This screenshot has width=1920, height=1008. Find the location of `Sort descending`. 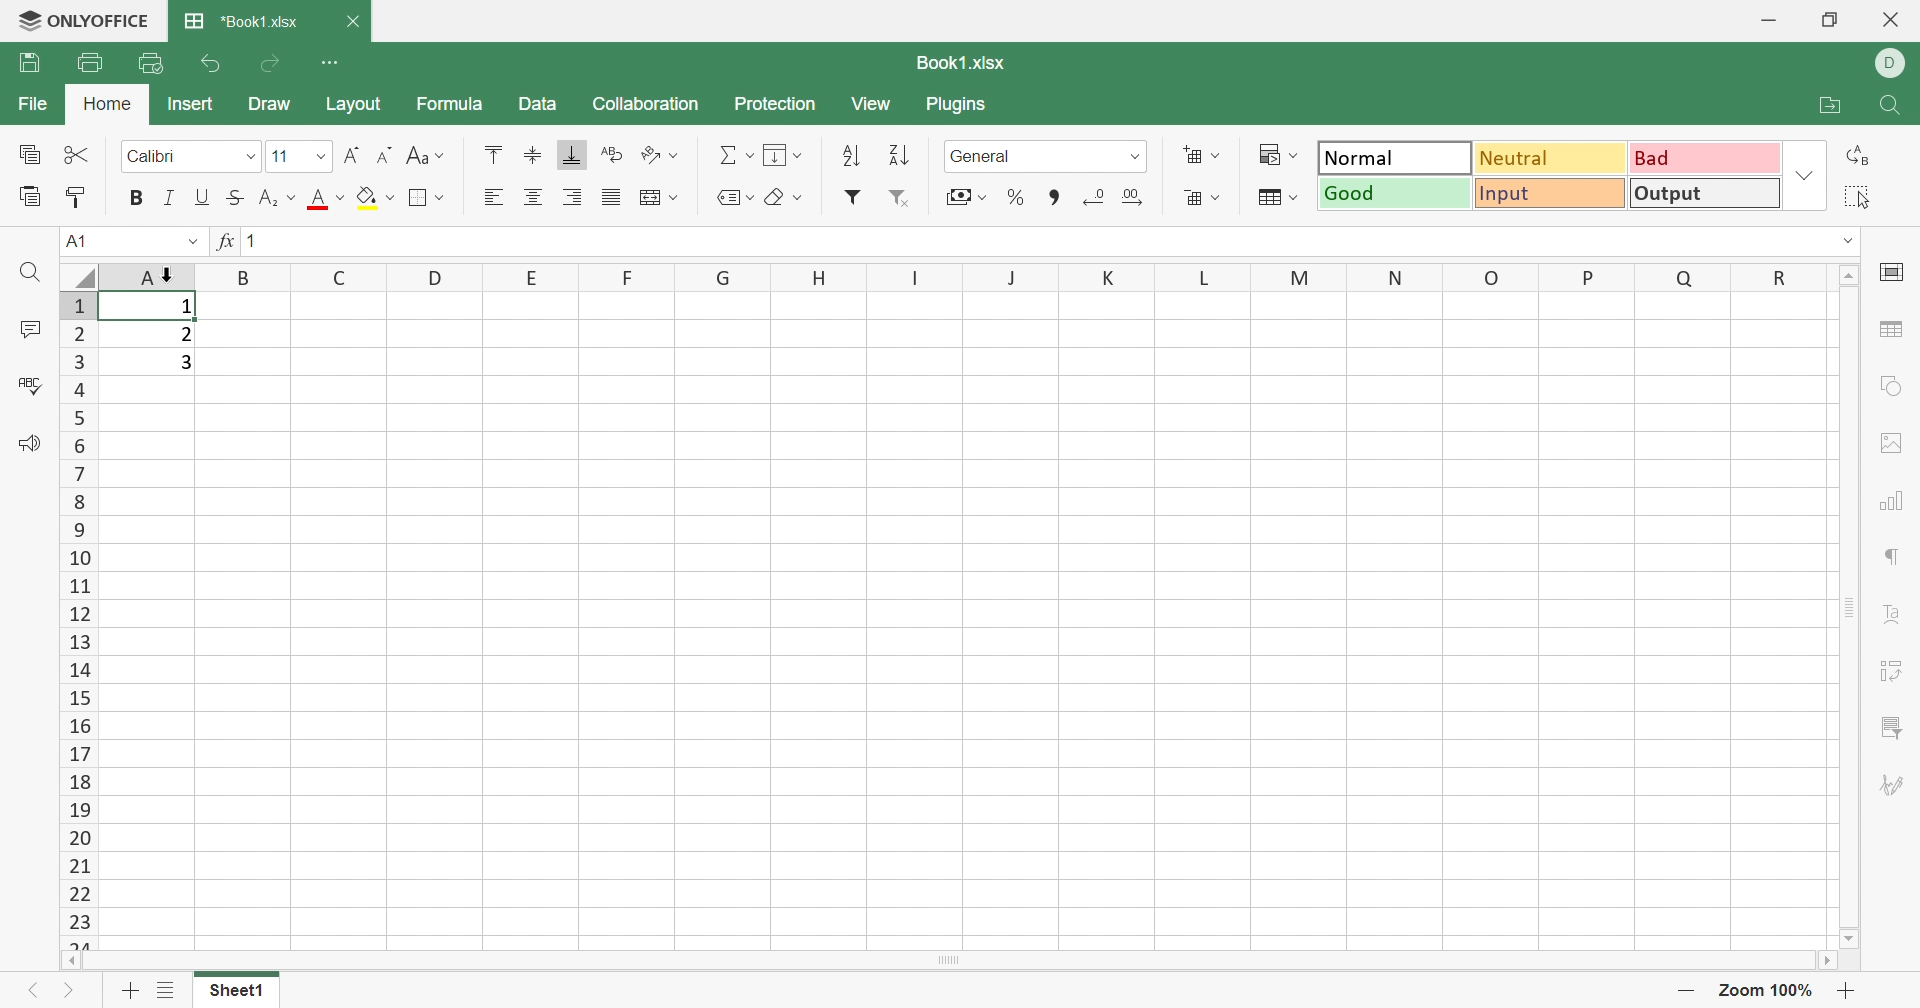

Sort descending is located at coordinates (898, 157).